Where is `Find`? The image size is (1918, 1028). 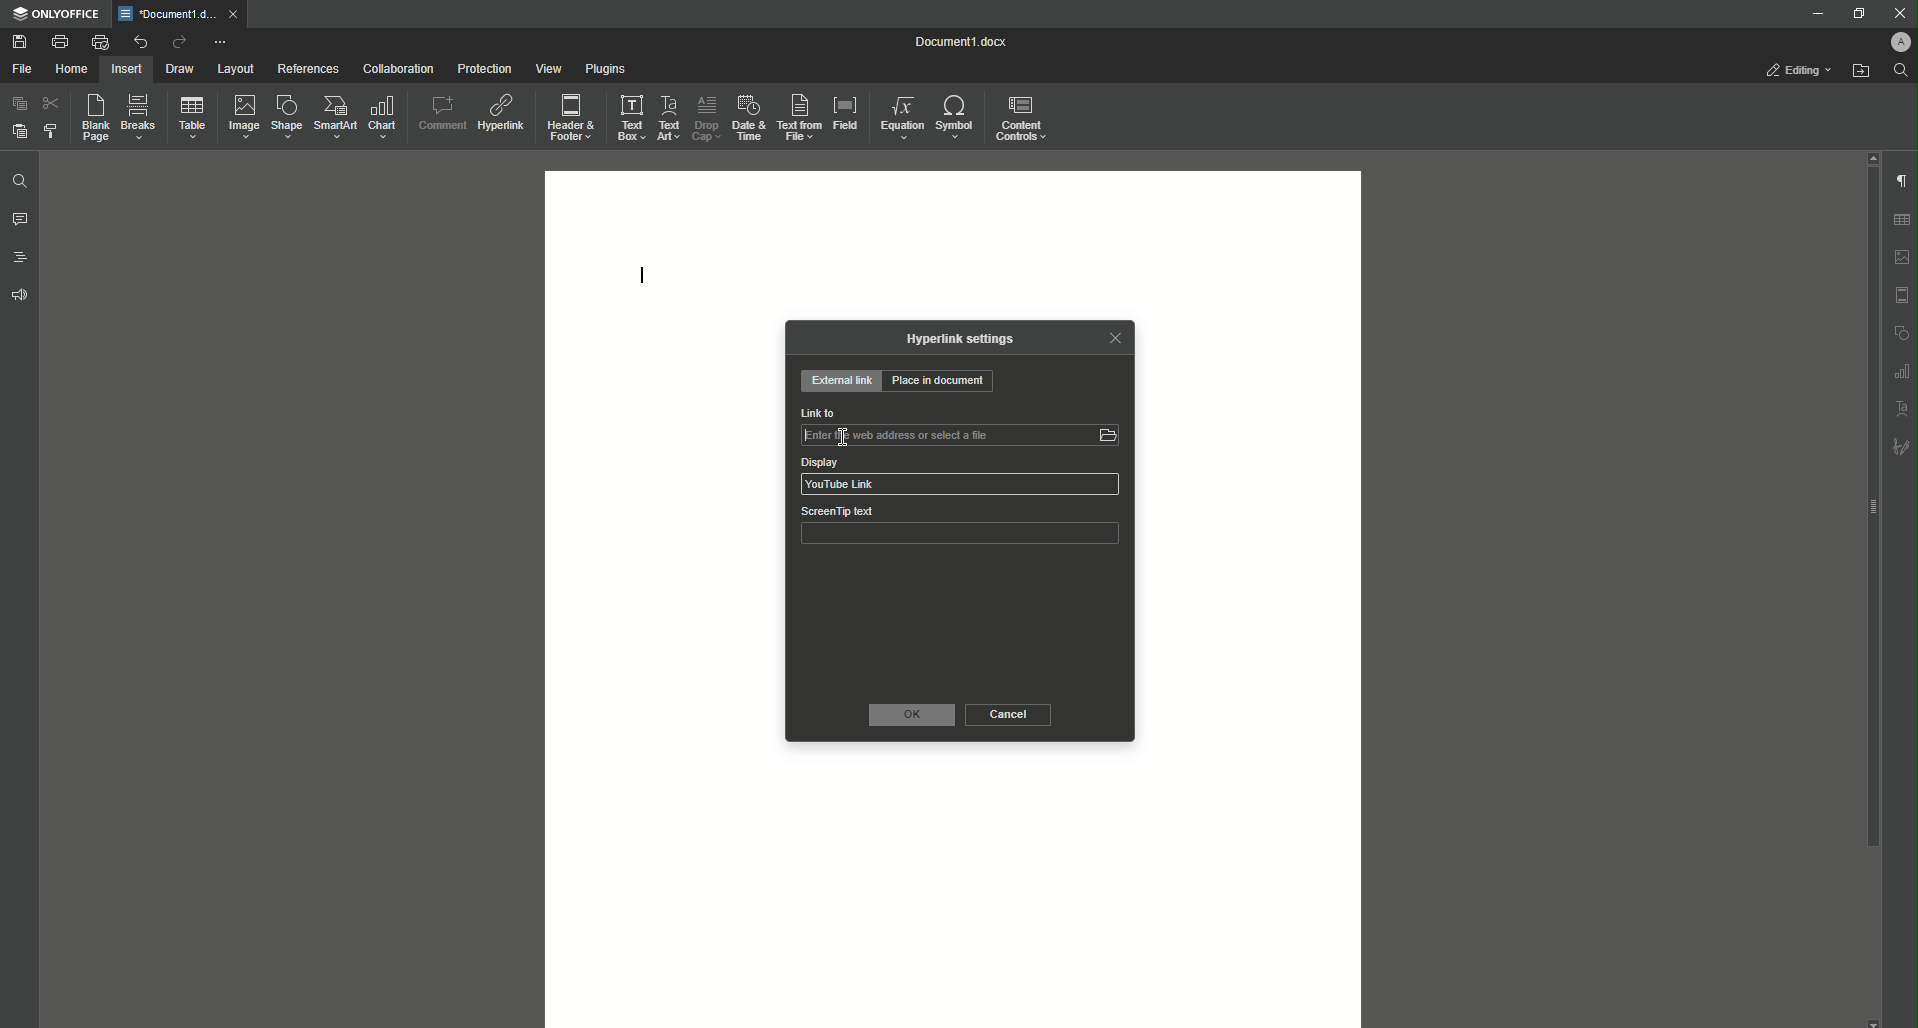
Find is located at coordinates (1901, 70).